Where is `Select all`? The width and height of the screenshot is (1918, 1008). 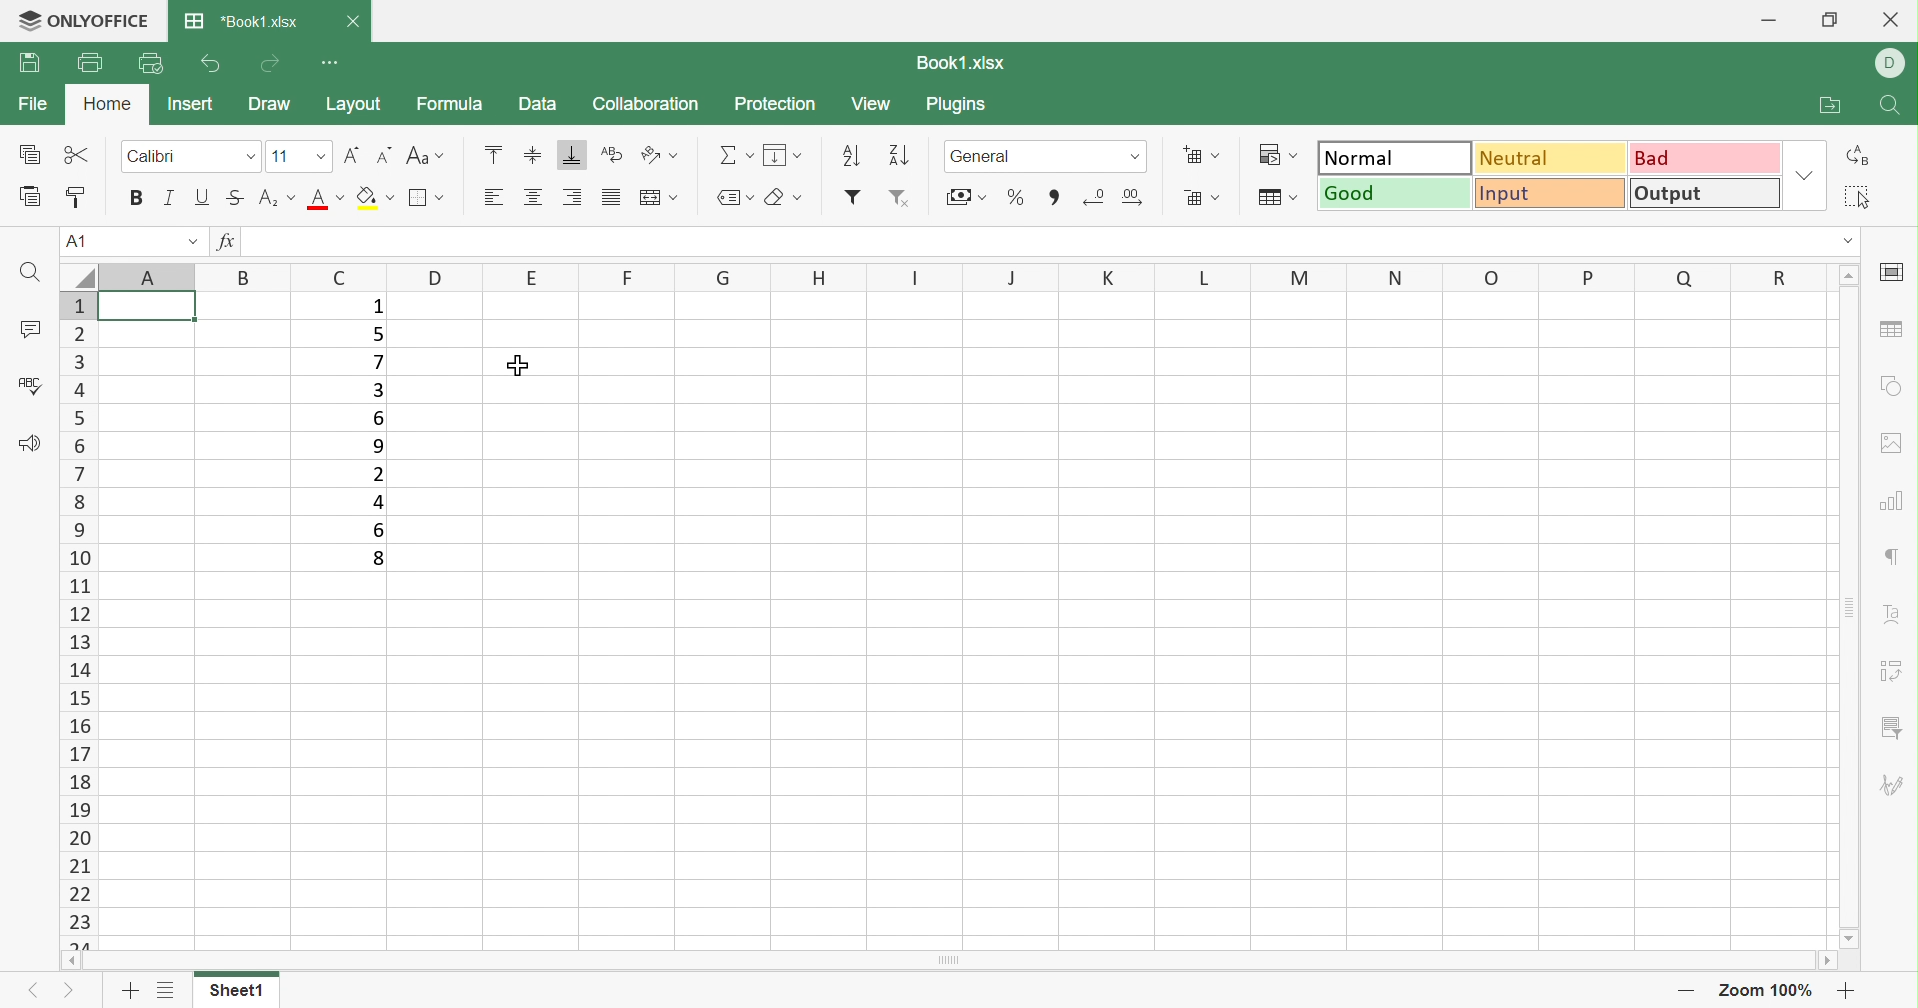 Select all is located at coordinates (1858, 200).